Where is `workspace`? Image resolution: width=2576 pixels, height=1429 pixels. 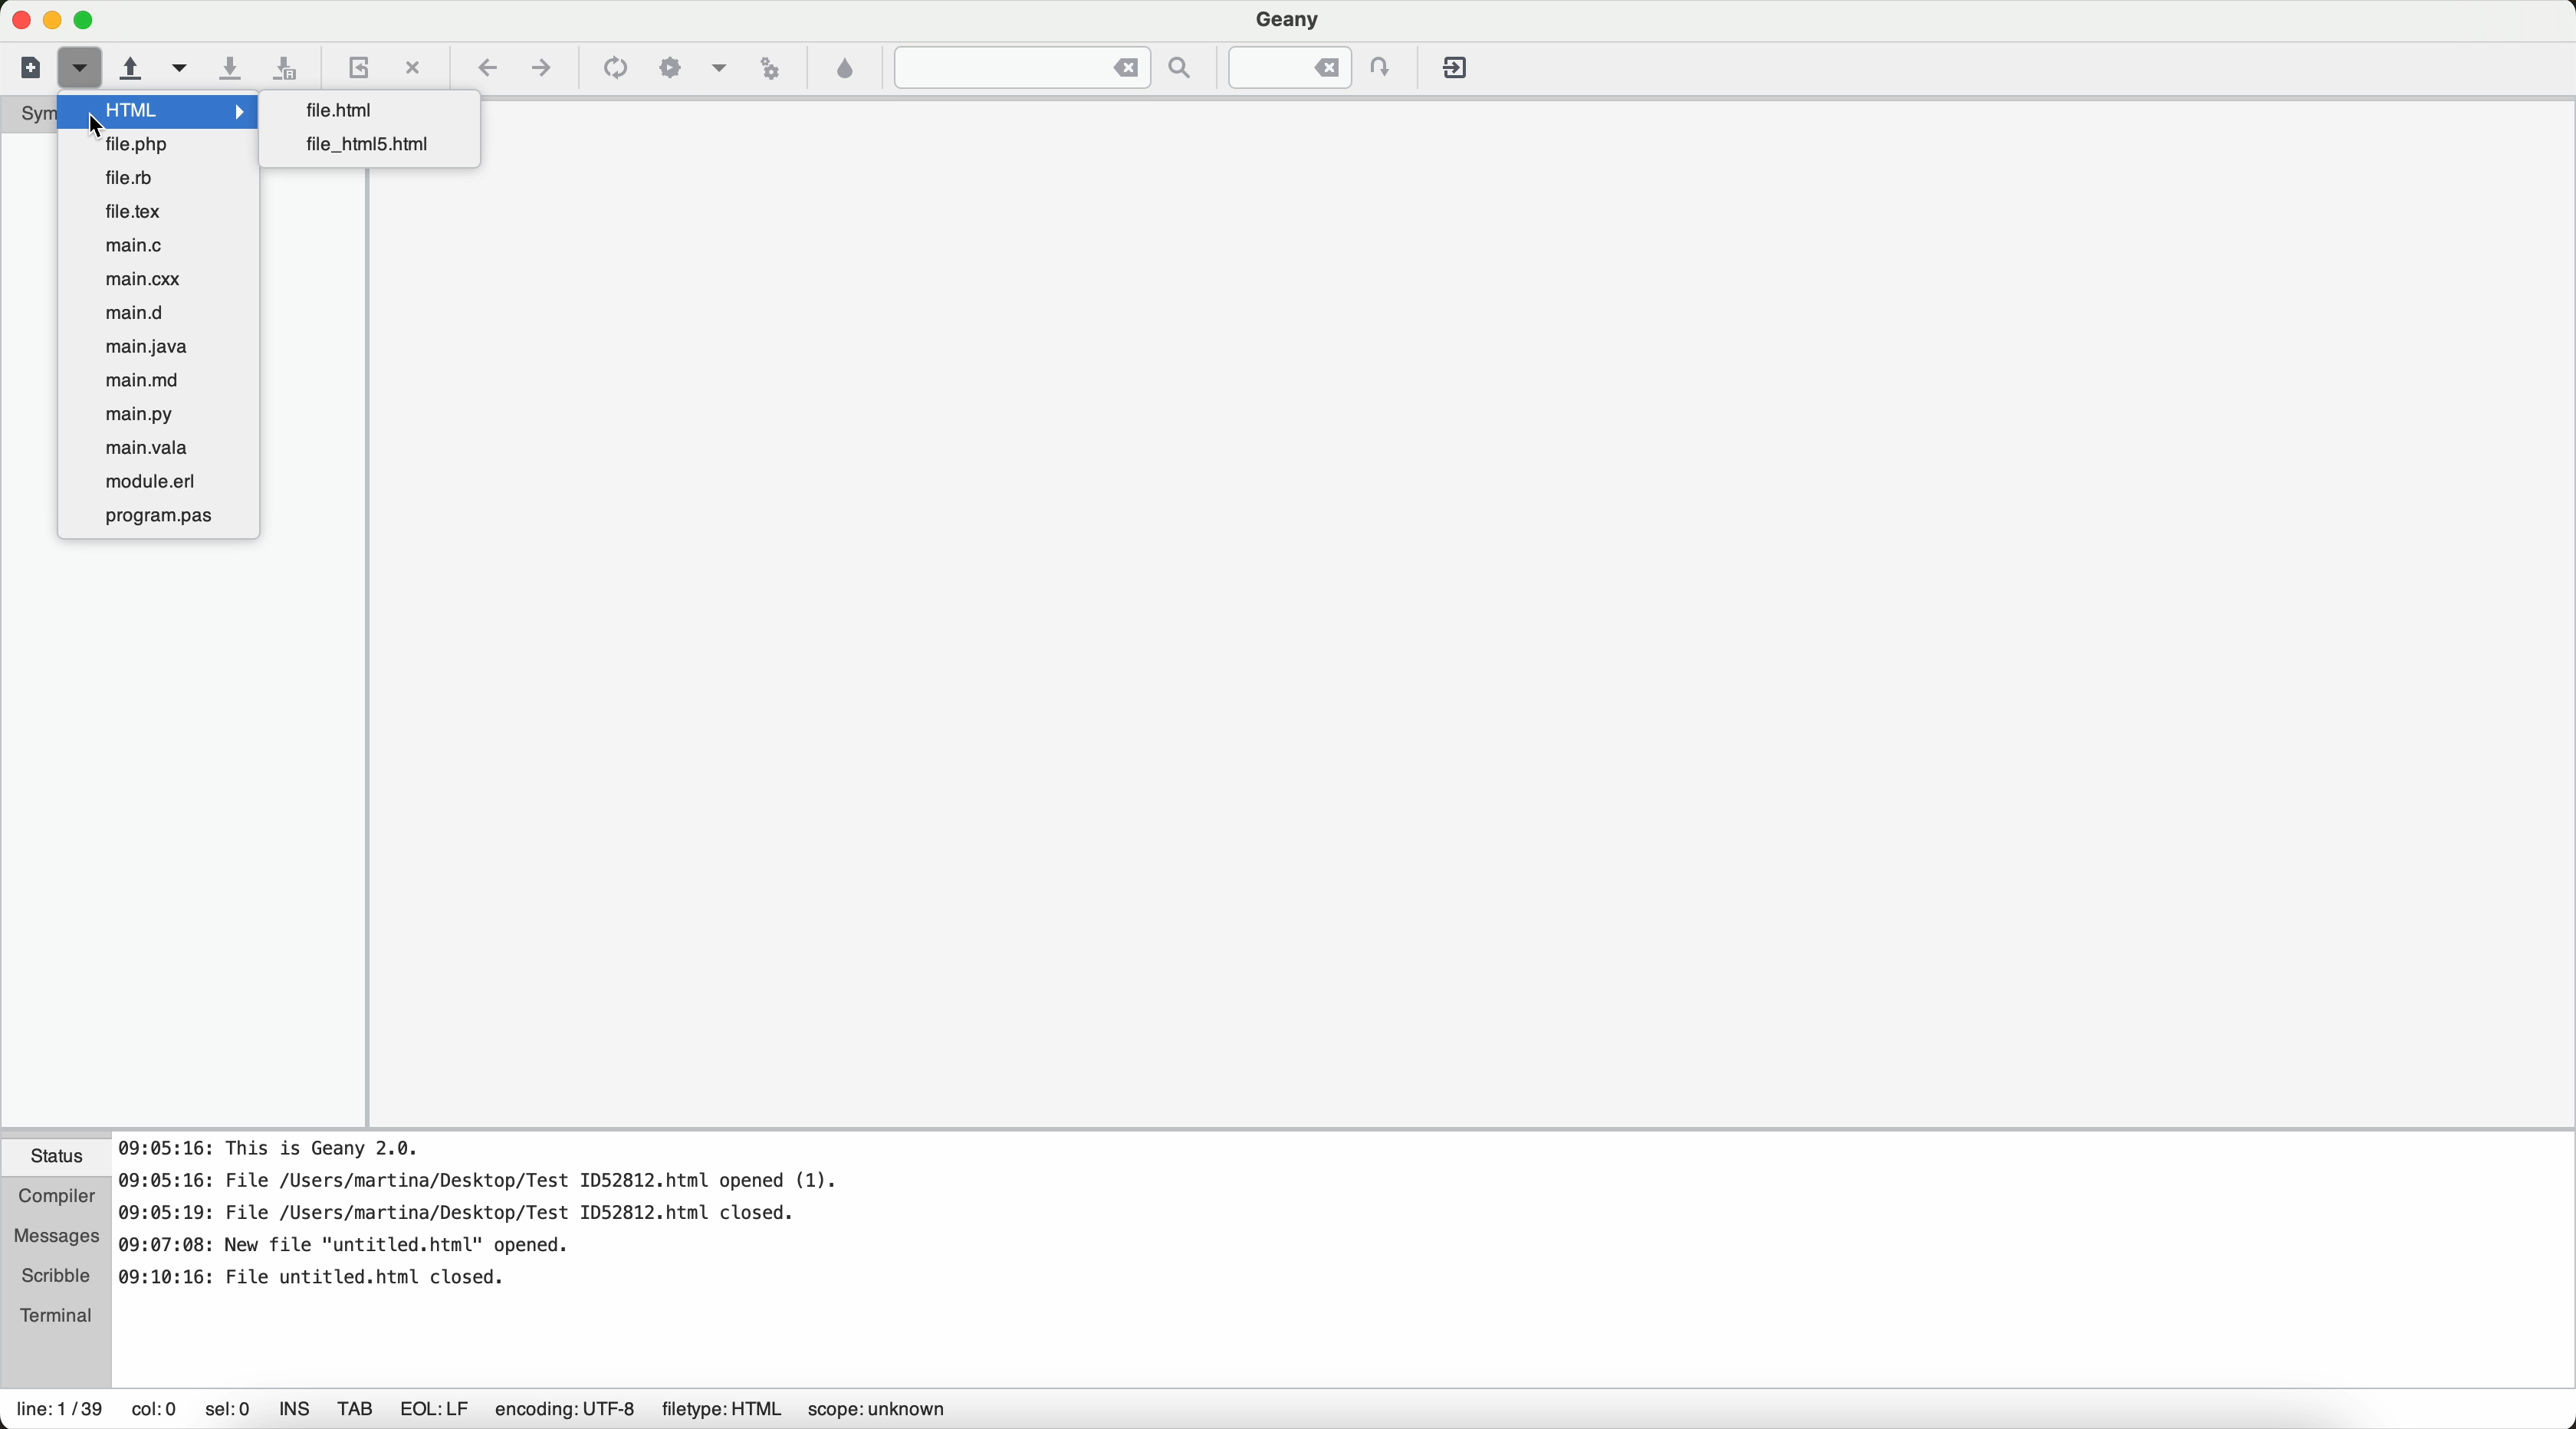 workspace is located at coordinates (1476, 672).